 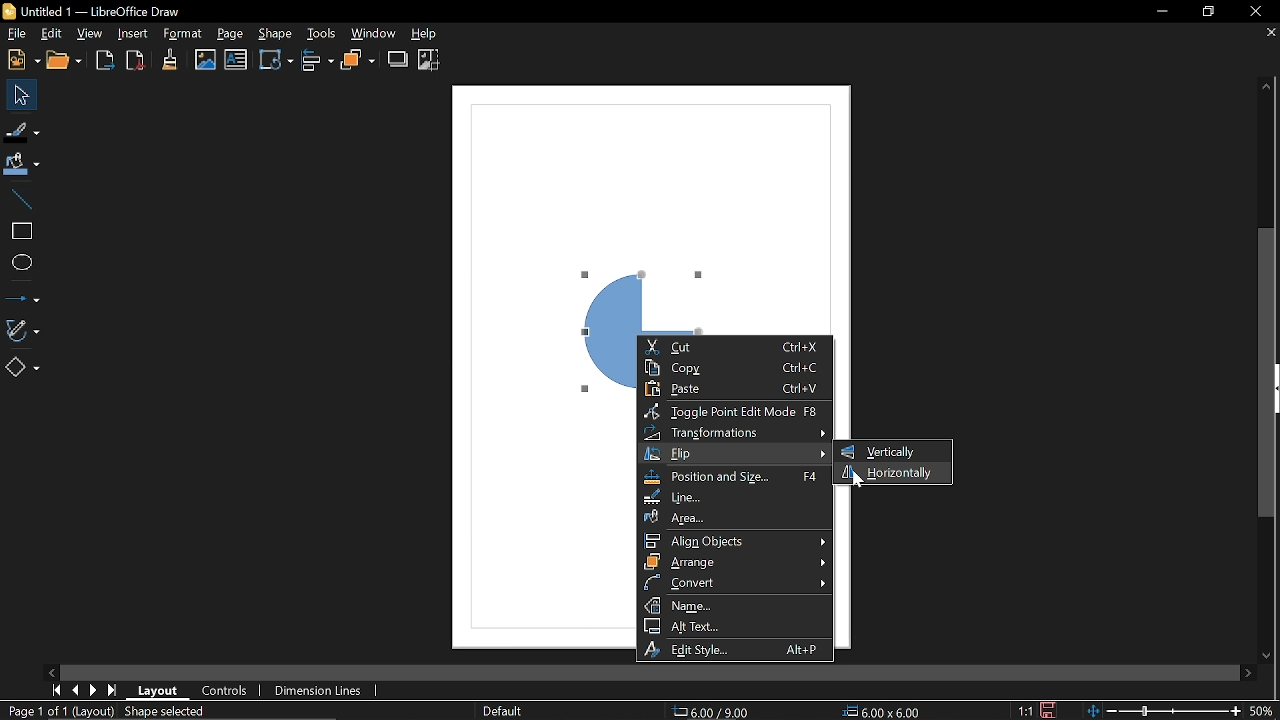 I want to click on View, so click(x=91, y=34).